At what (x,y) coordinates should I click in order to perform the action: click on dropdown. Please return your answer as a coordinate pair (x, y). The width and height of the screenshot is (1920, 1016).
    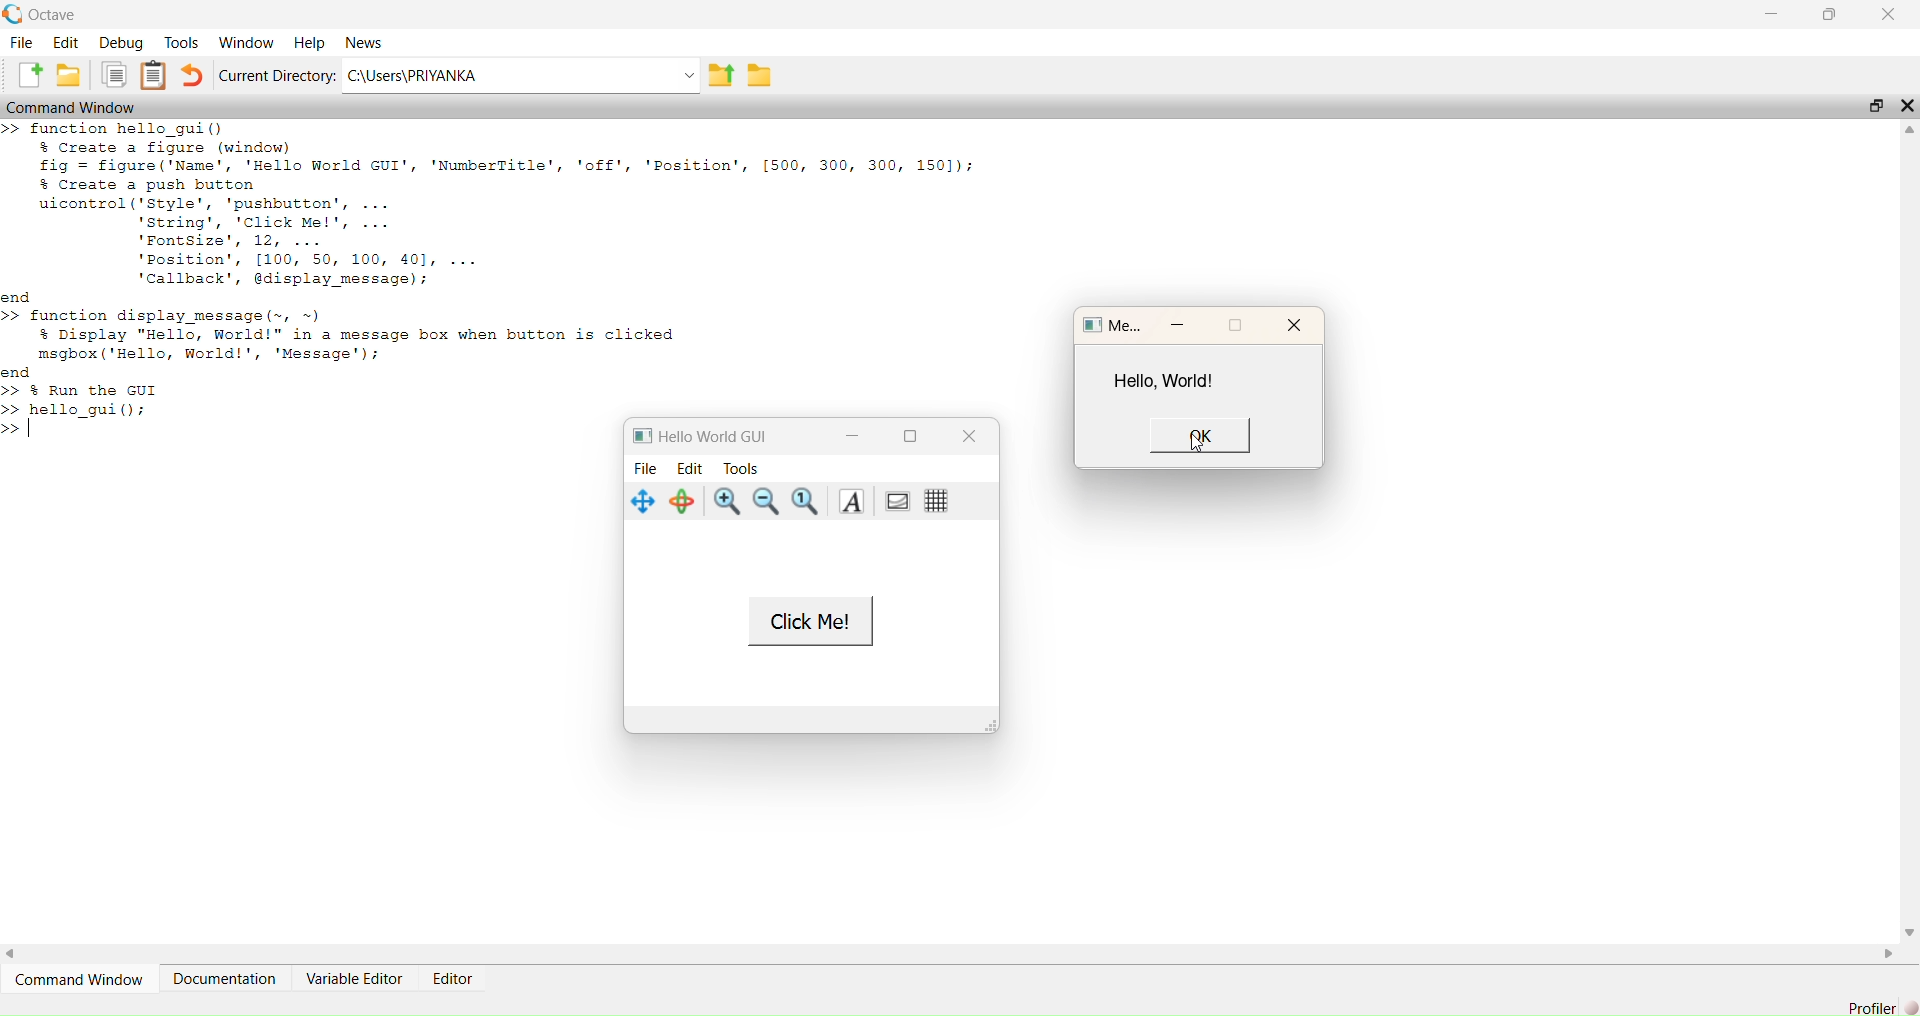
    Looking at the image, I should click on (682, 76).